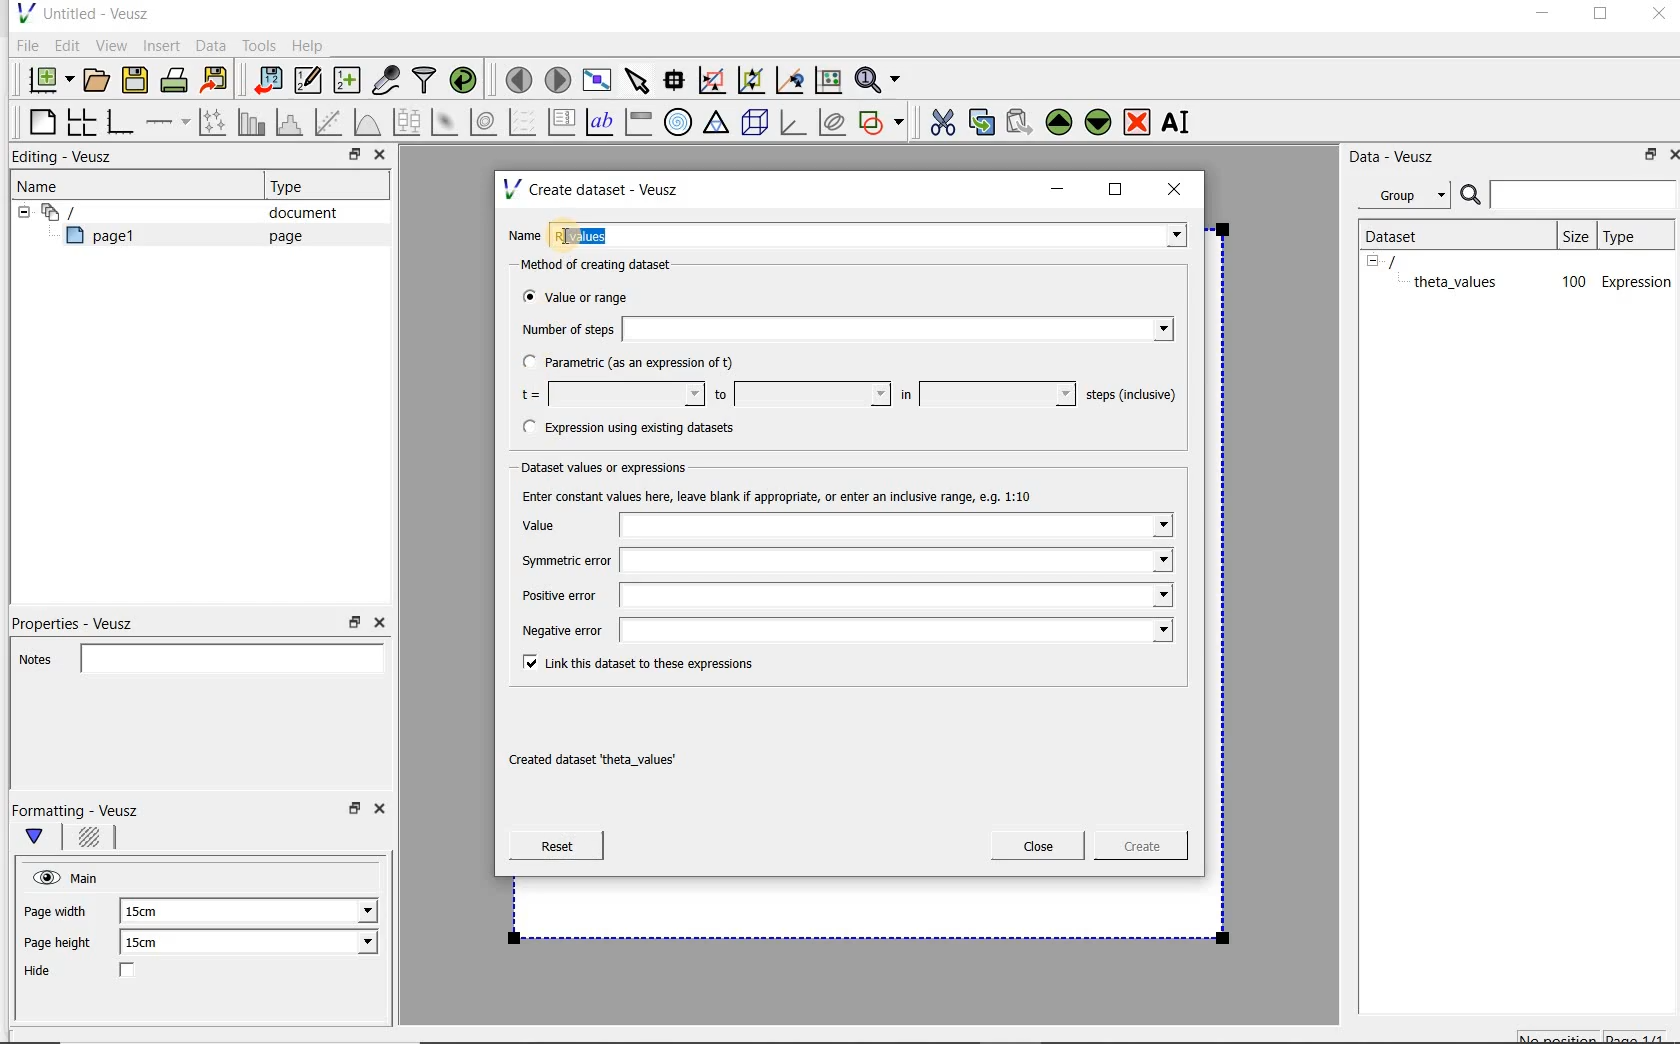 Image resolution: width=1680 pixels, height=1044 pixels. I want to click on Page width dropdown, so click(345, 911).